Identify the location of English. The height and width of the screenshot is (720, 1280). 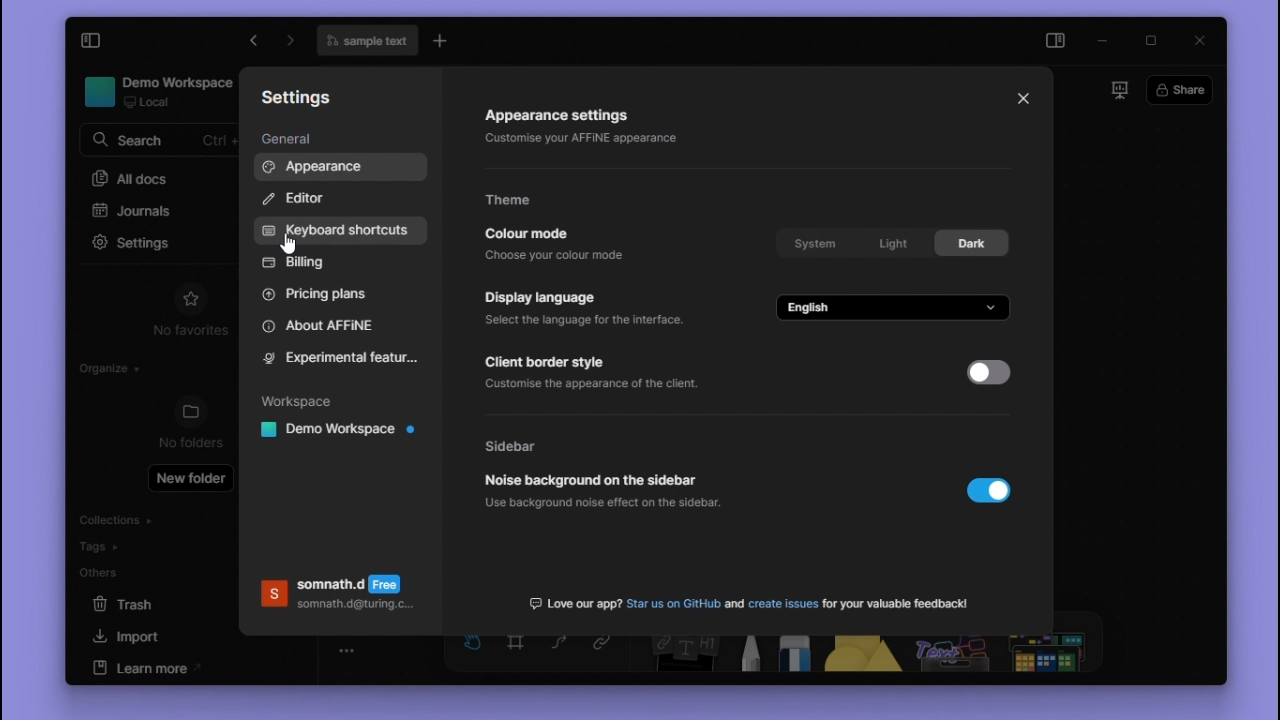
(892, 307).